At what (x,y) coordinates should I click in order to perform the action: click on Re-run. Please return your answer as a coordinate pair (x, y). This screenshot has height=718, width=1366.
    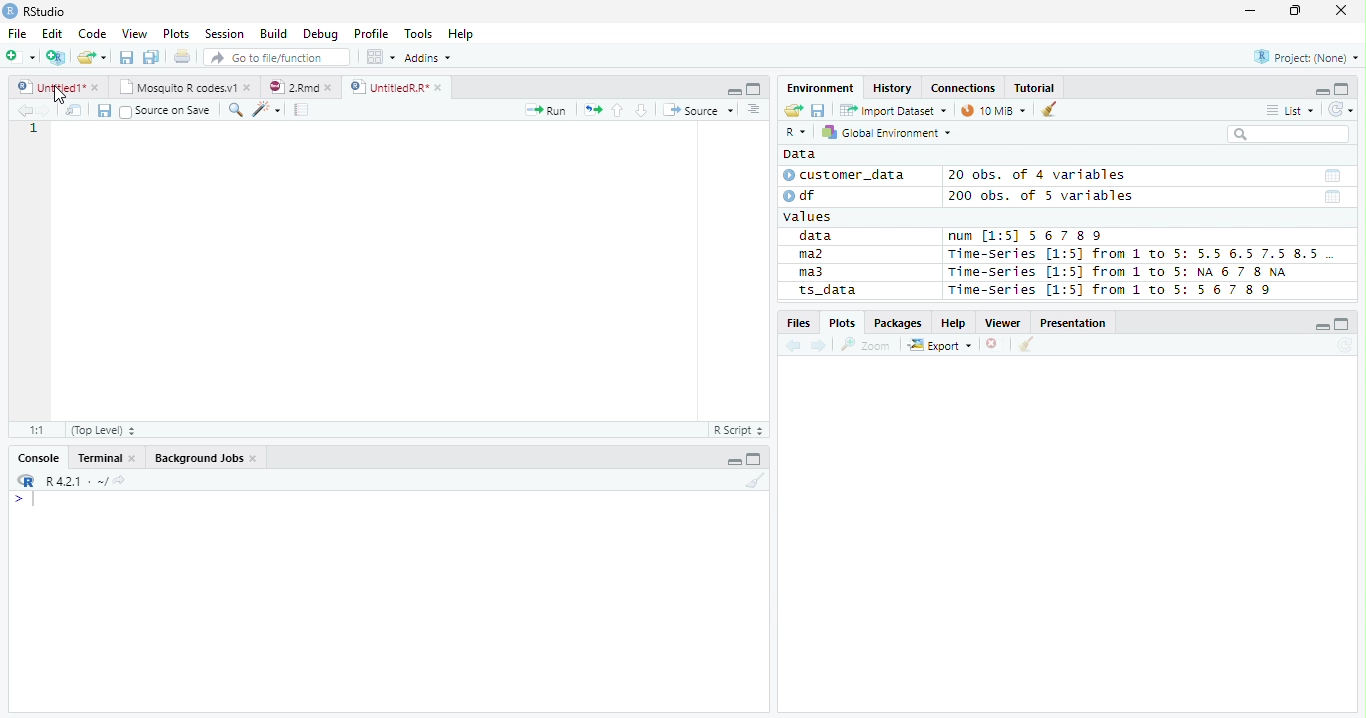
    Looking at the image, I should click on (592, 111).